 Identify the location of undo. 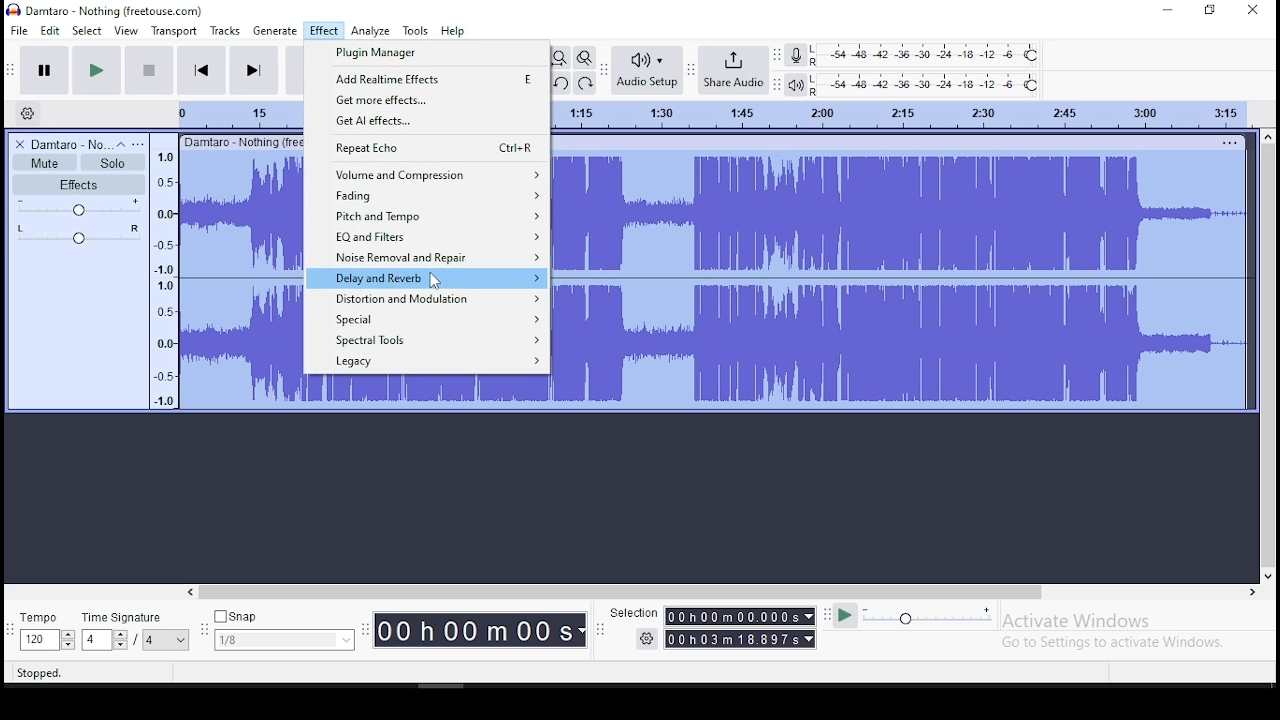
(561, 84).